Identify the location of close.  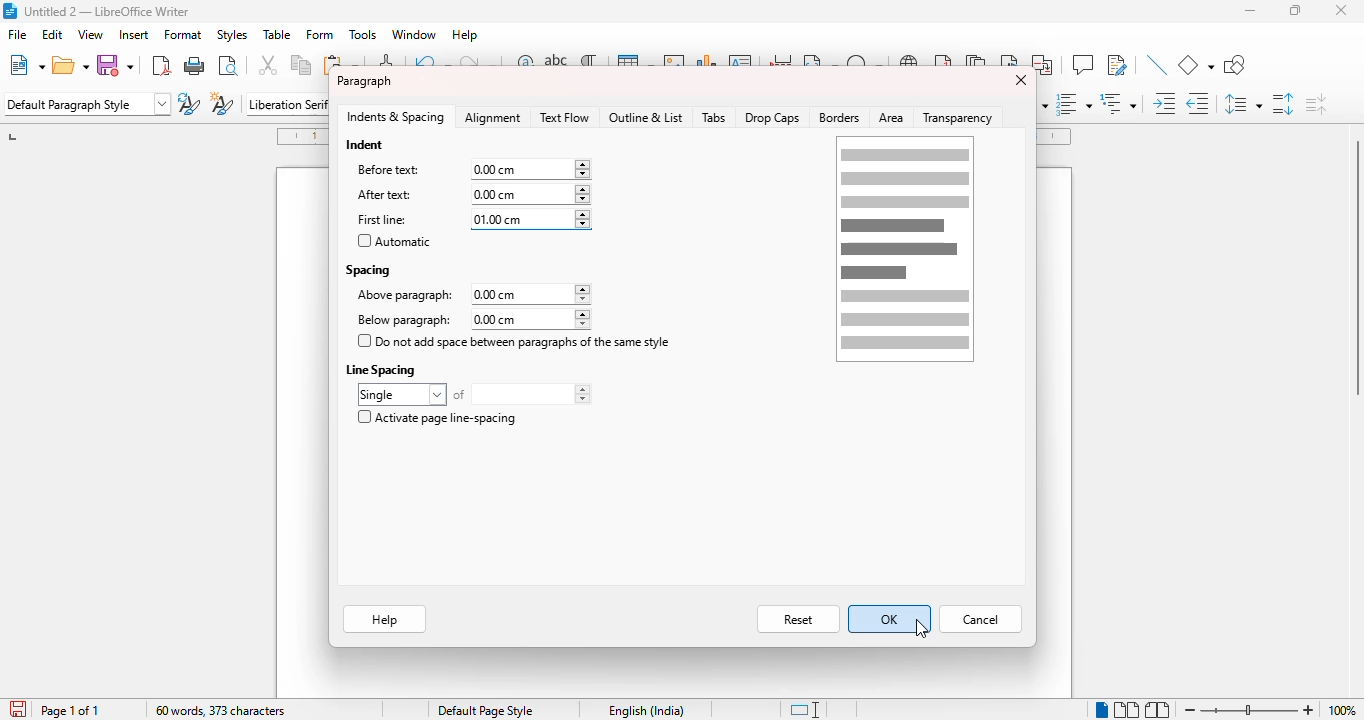
(1342, 10).